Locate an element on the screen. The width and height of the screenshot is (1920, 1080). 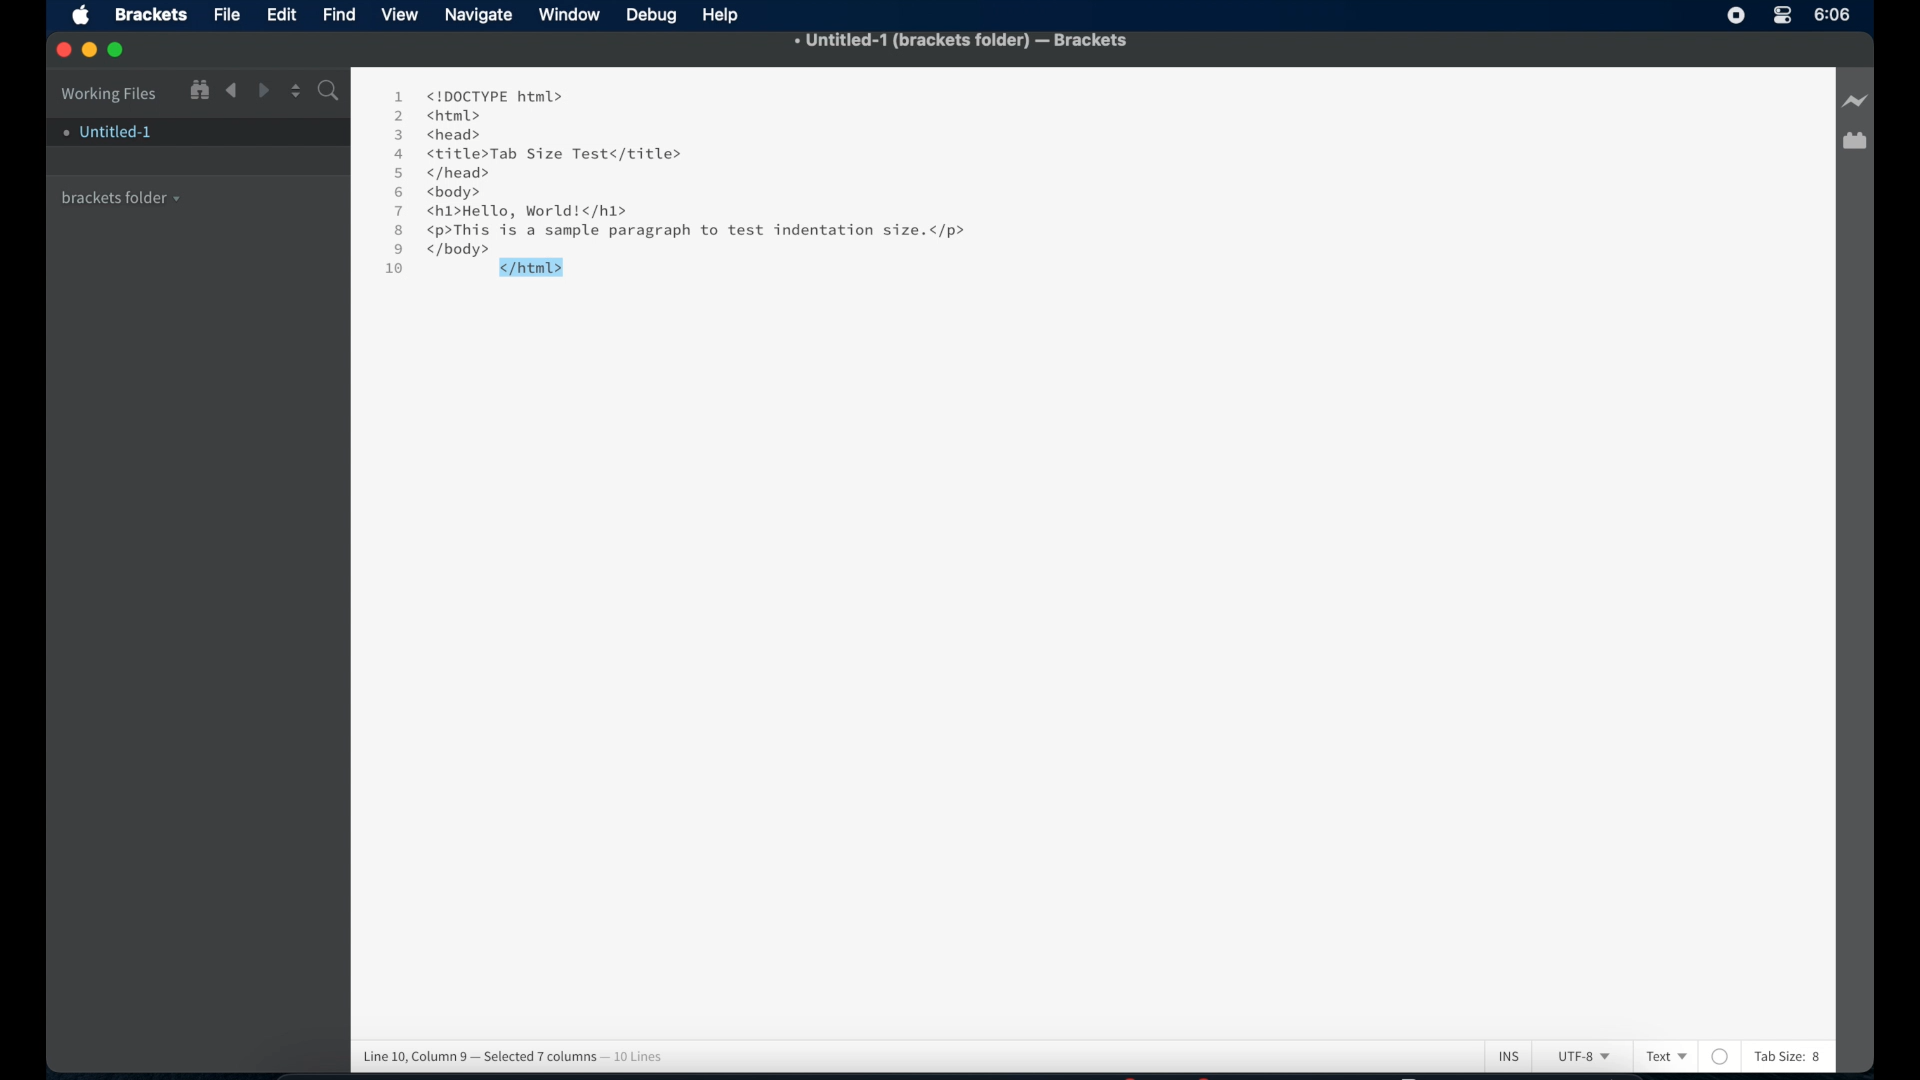
Color is located at coordinates (1721, 1056).